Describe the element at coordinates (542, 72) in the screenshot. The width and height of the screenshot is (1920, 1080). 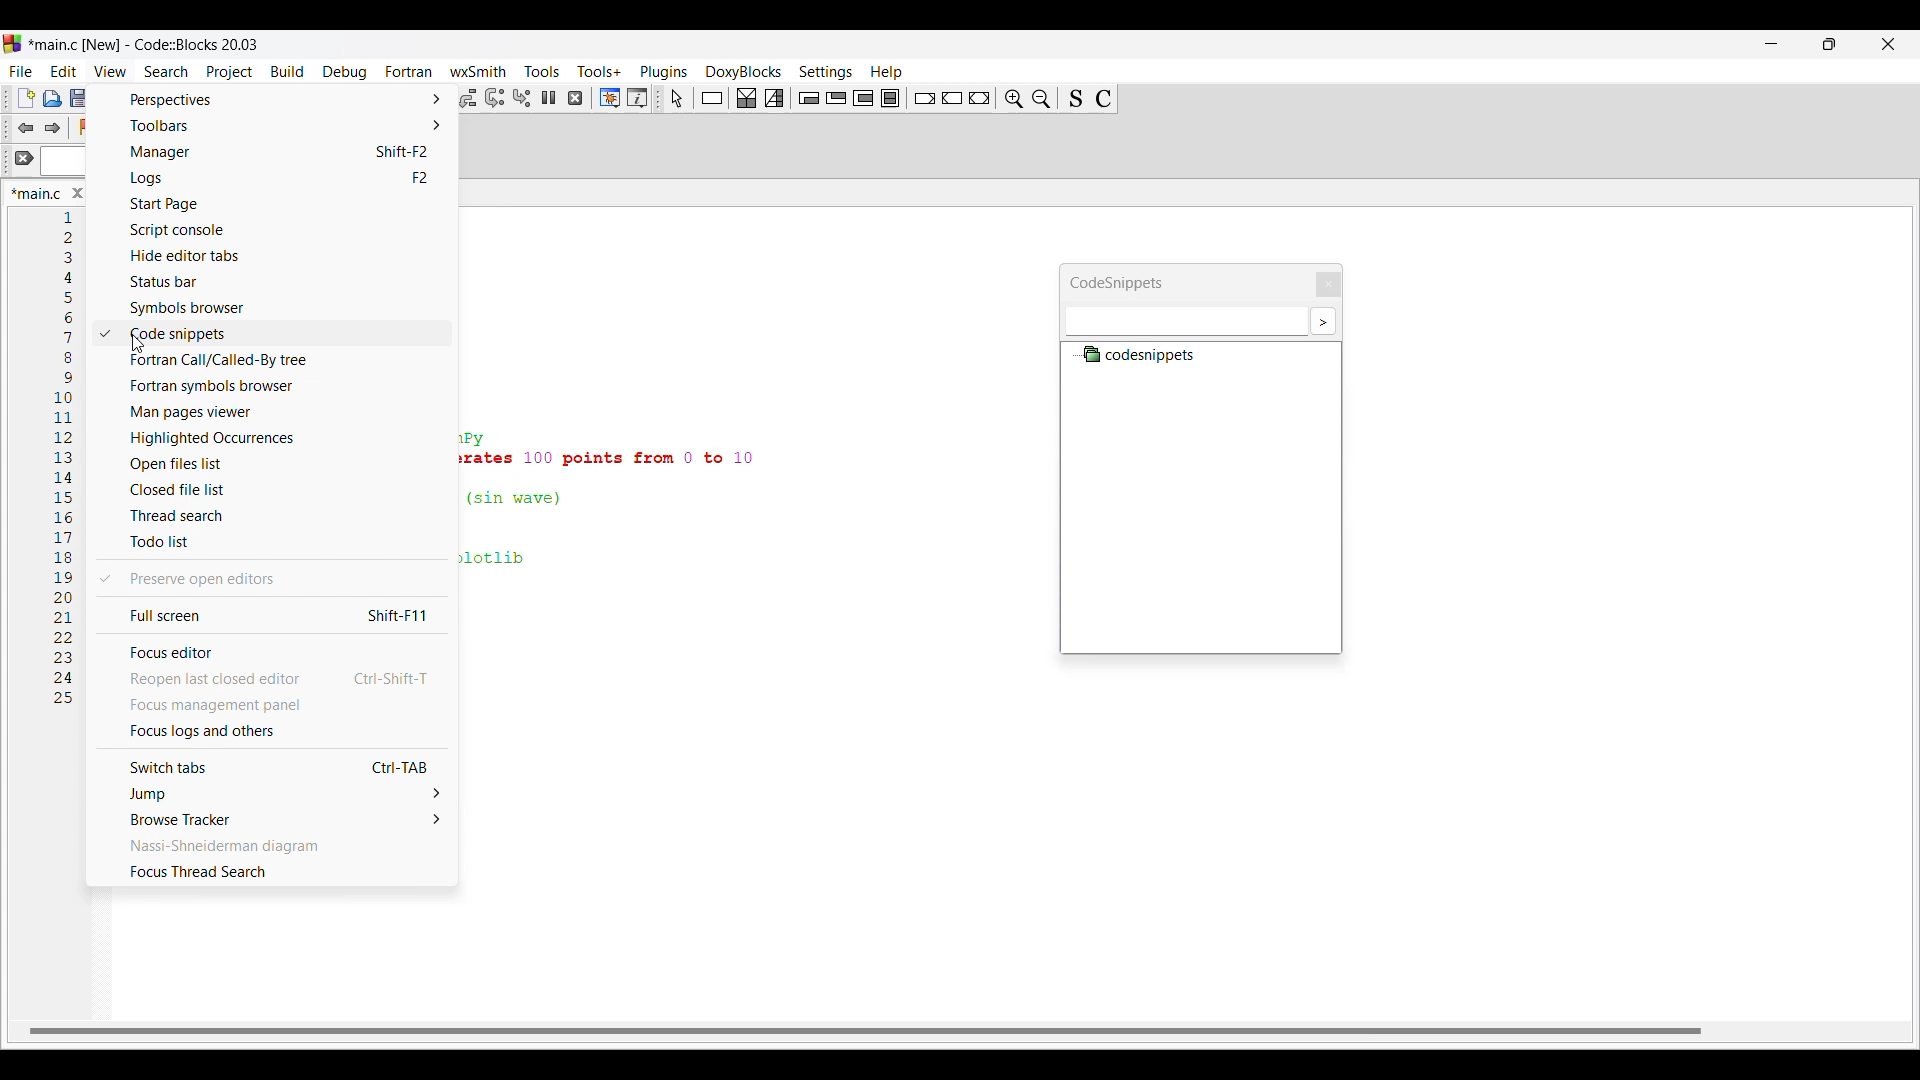
I see `Tools menu` at that location.